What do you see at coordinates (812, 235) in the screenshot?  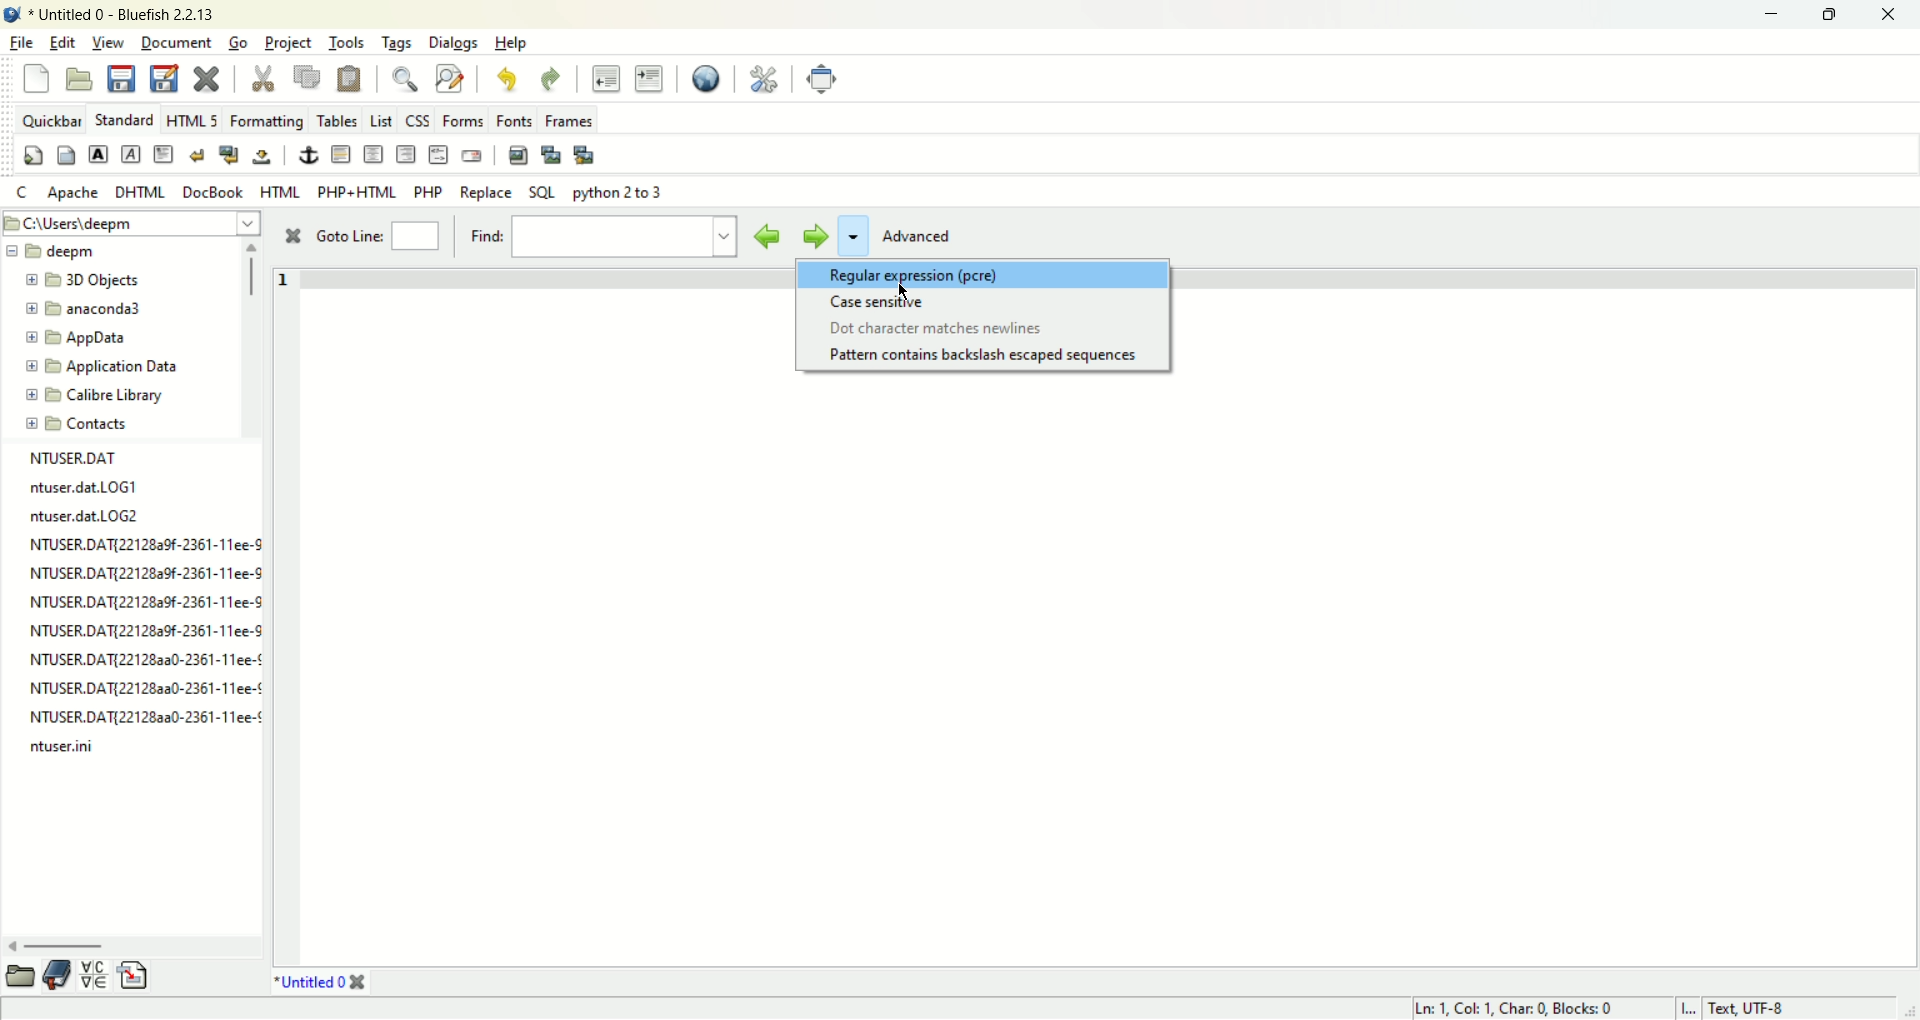 I see `next` at bounding box center [812, 235].